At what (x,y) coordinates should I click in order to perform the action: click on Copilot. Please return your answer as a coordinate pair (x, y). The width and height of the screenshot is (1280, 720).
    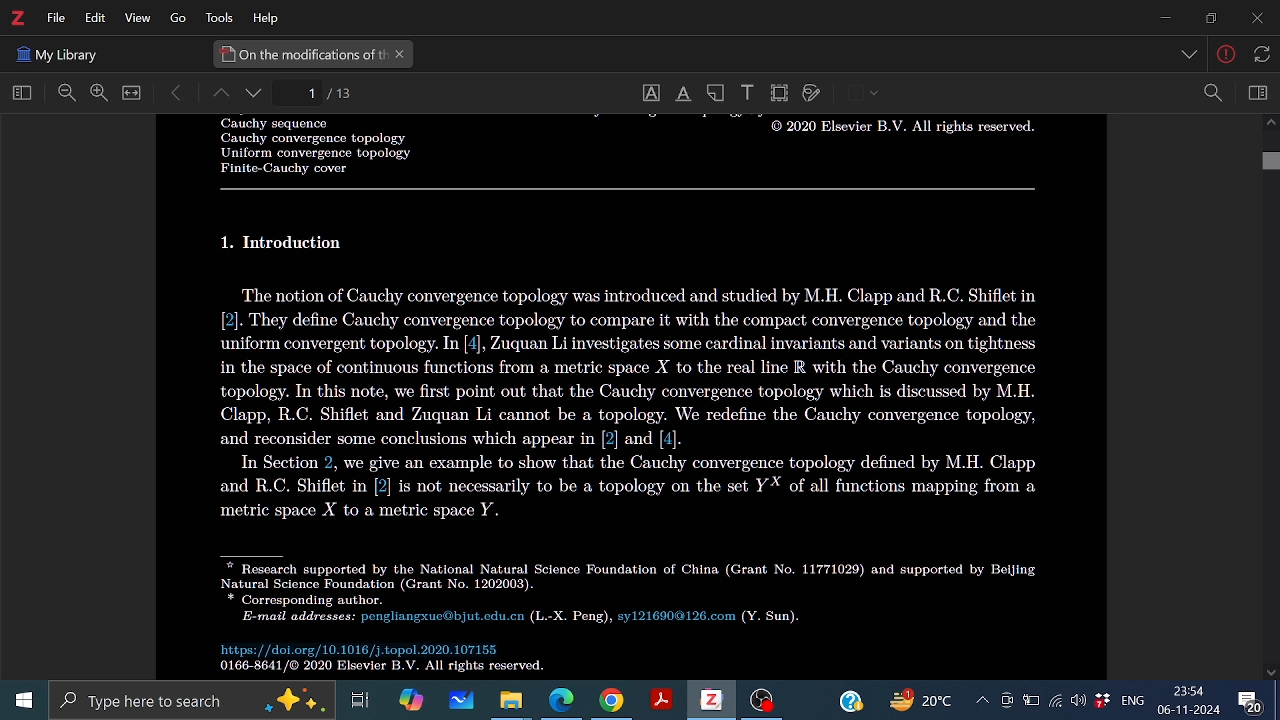
    Looking at the image, I should click on (410, 700).